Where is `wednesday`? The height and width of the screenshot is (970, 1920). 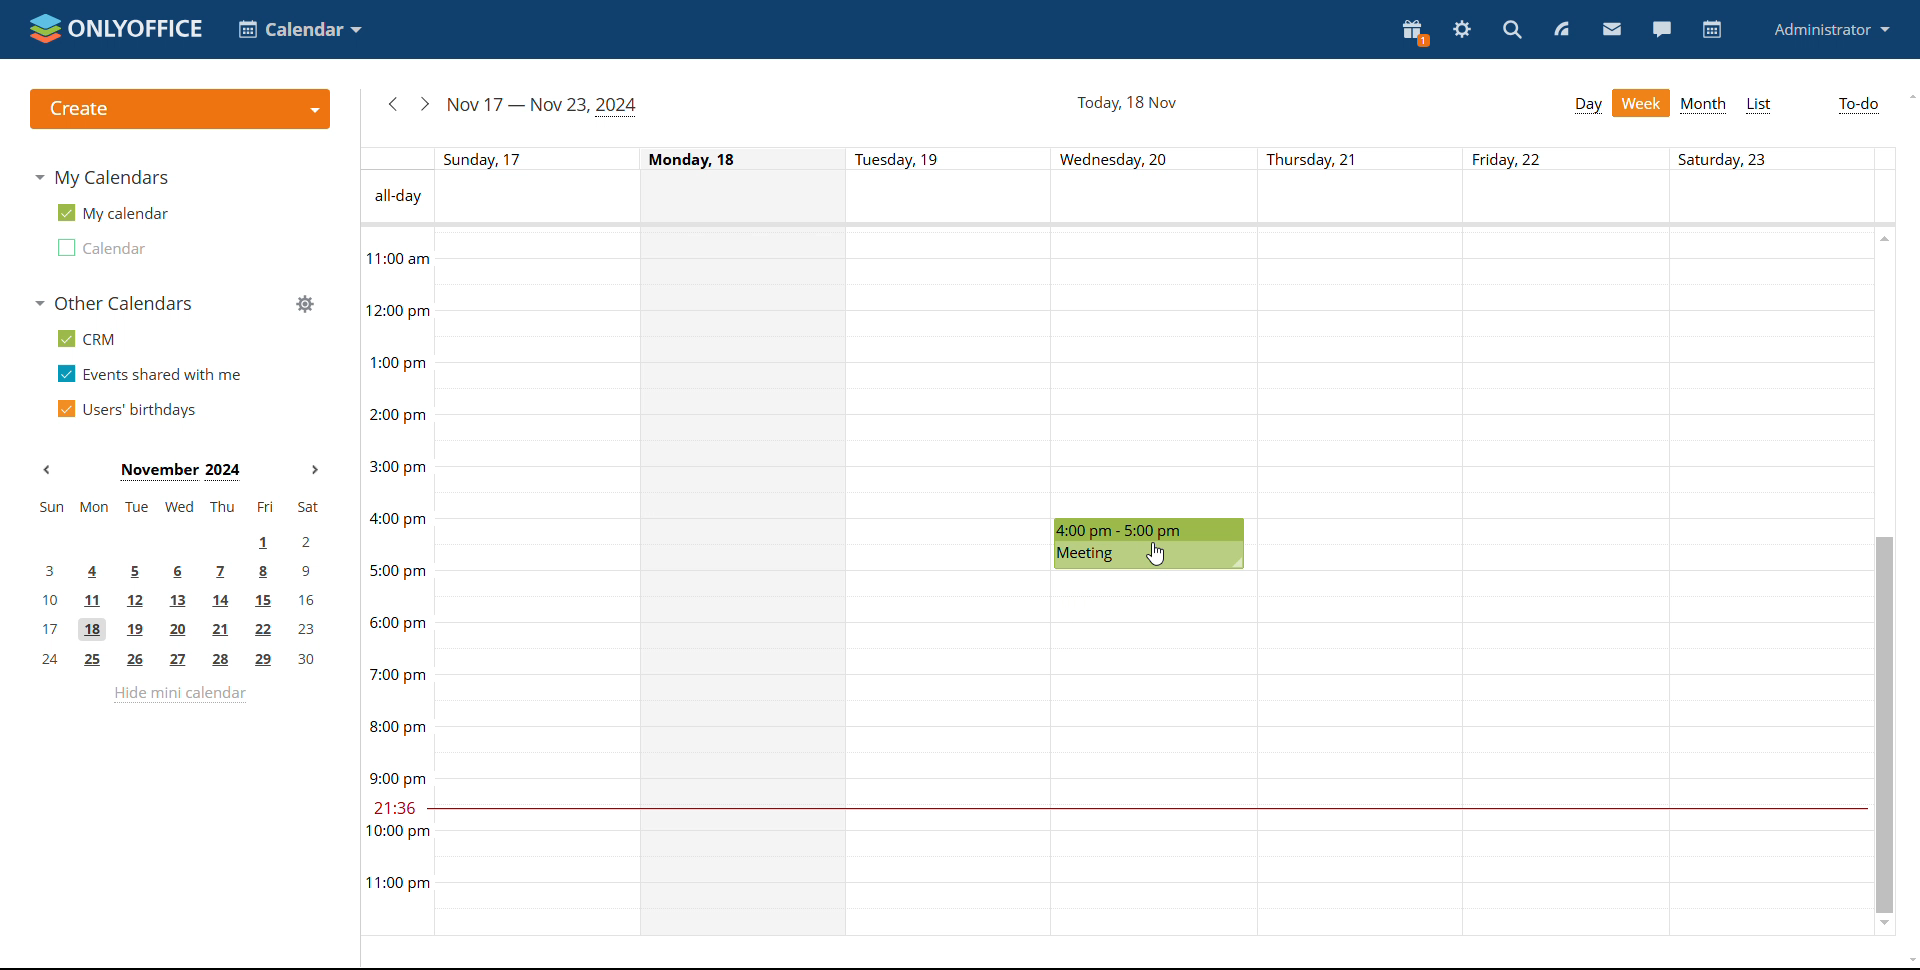 wednesday is located at coordinates (1155, 755).